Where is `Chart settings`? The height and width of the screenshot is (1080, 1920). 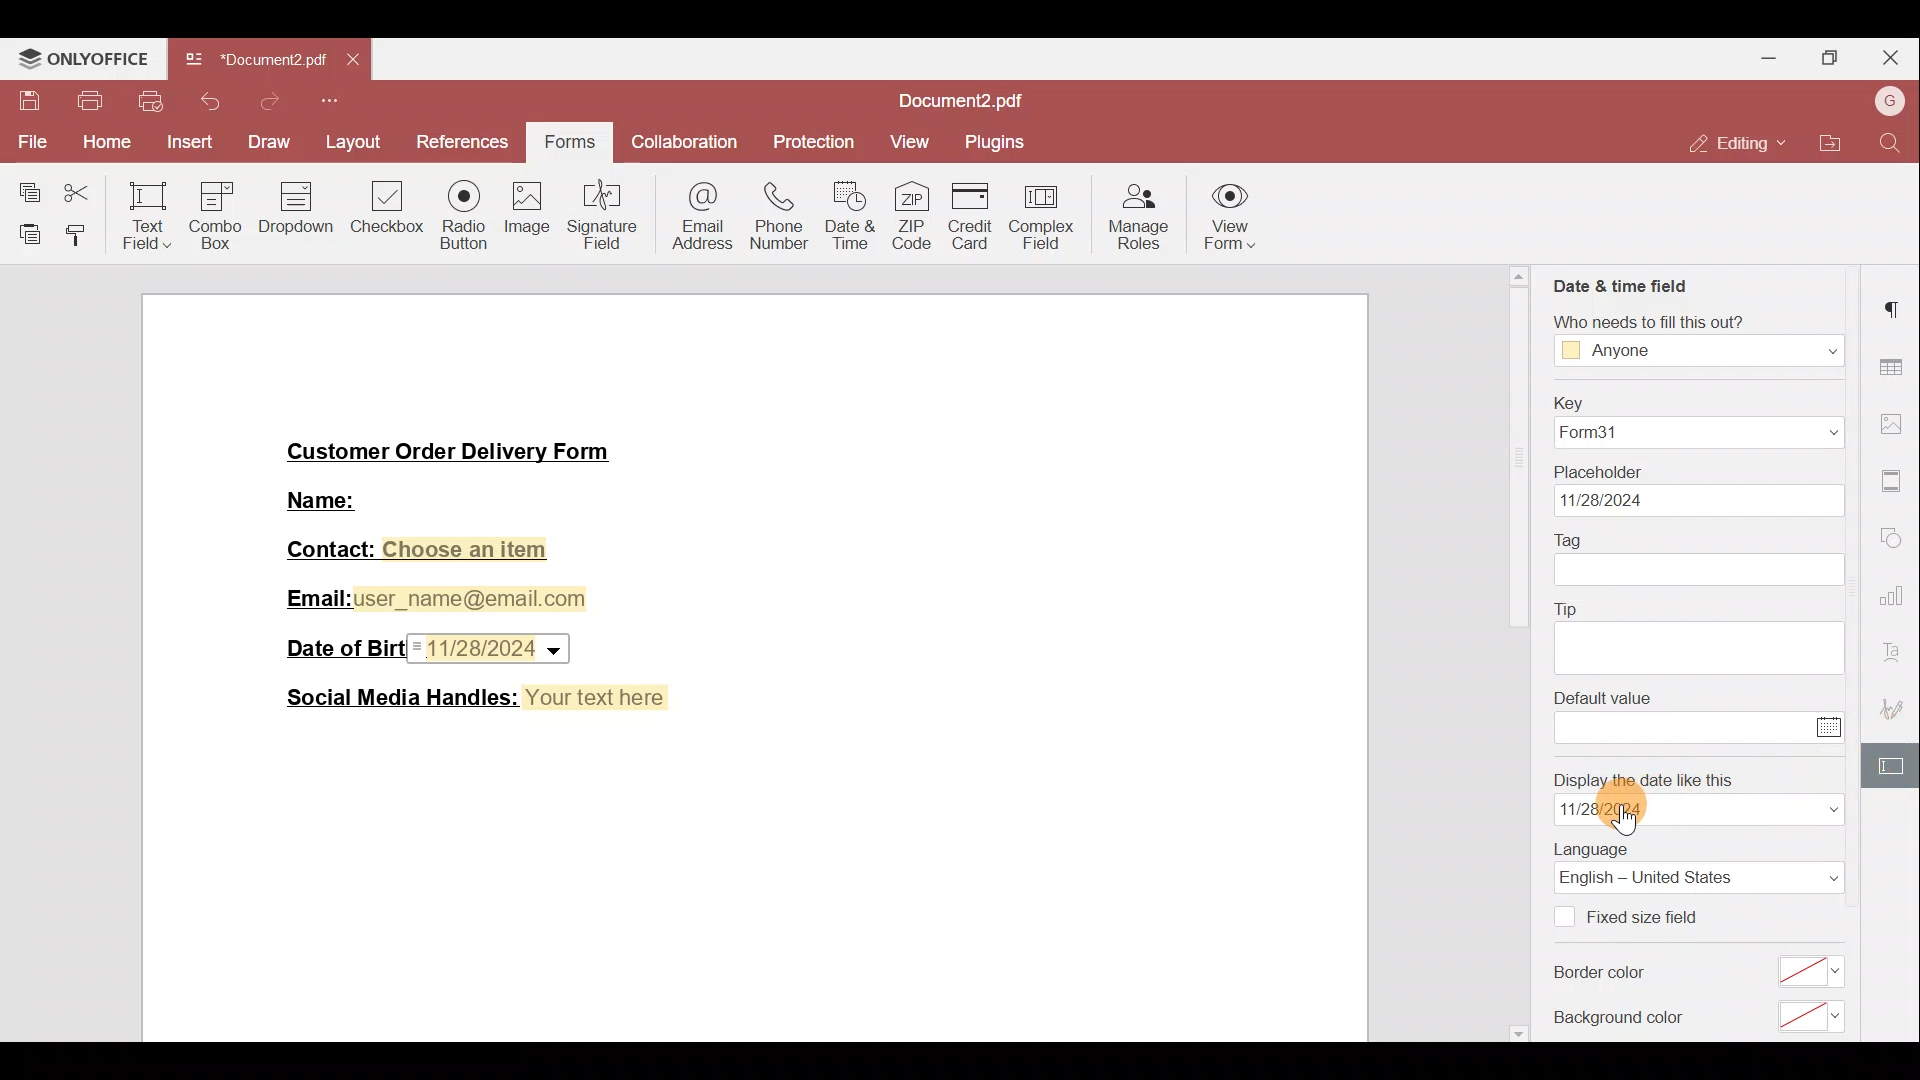
Chart settings is located at coordinates (1896, 603).